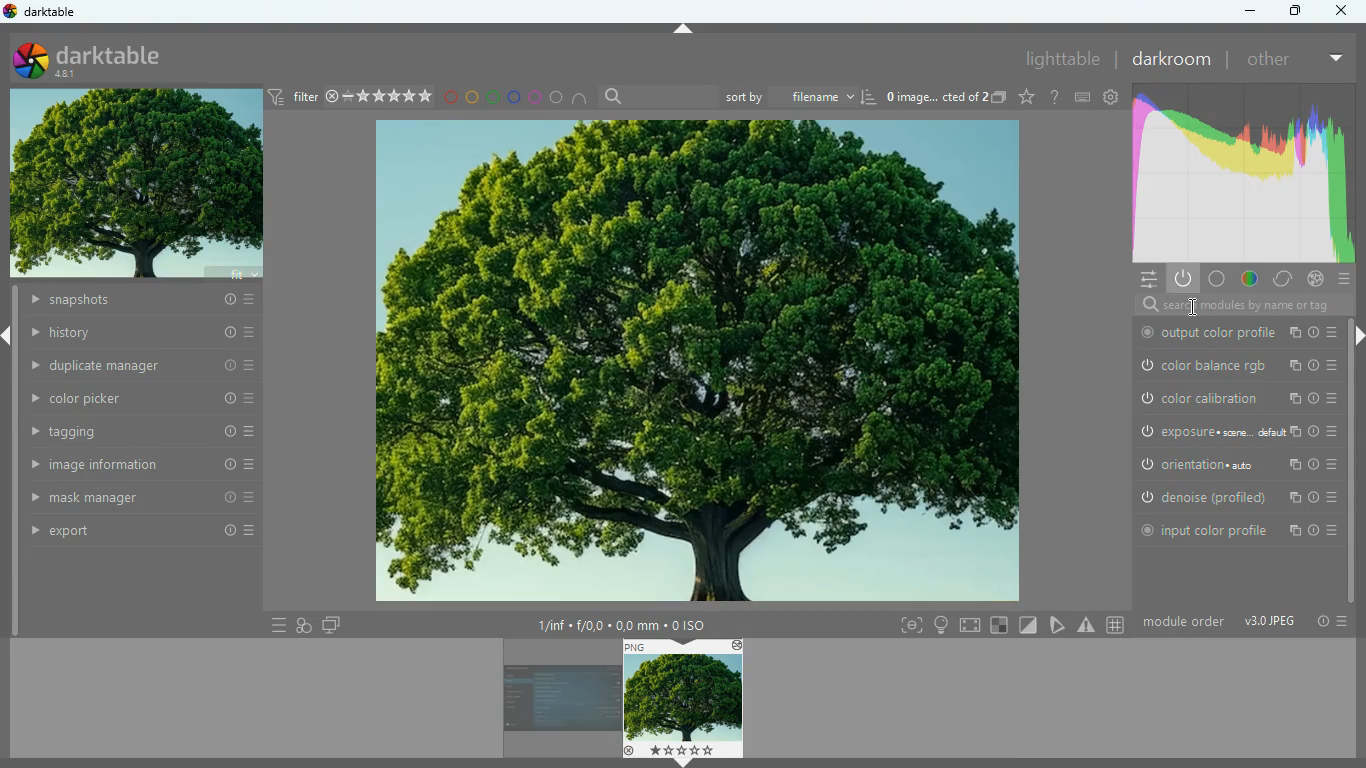 The image size is (1366, 768). I want to click on square, so click(998, 624).